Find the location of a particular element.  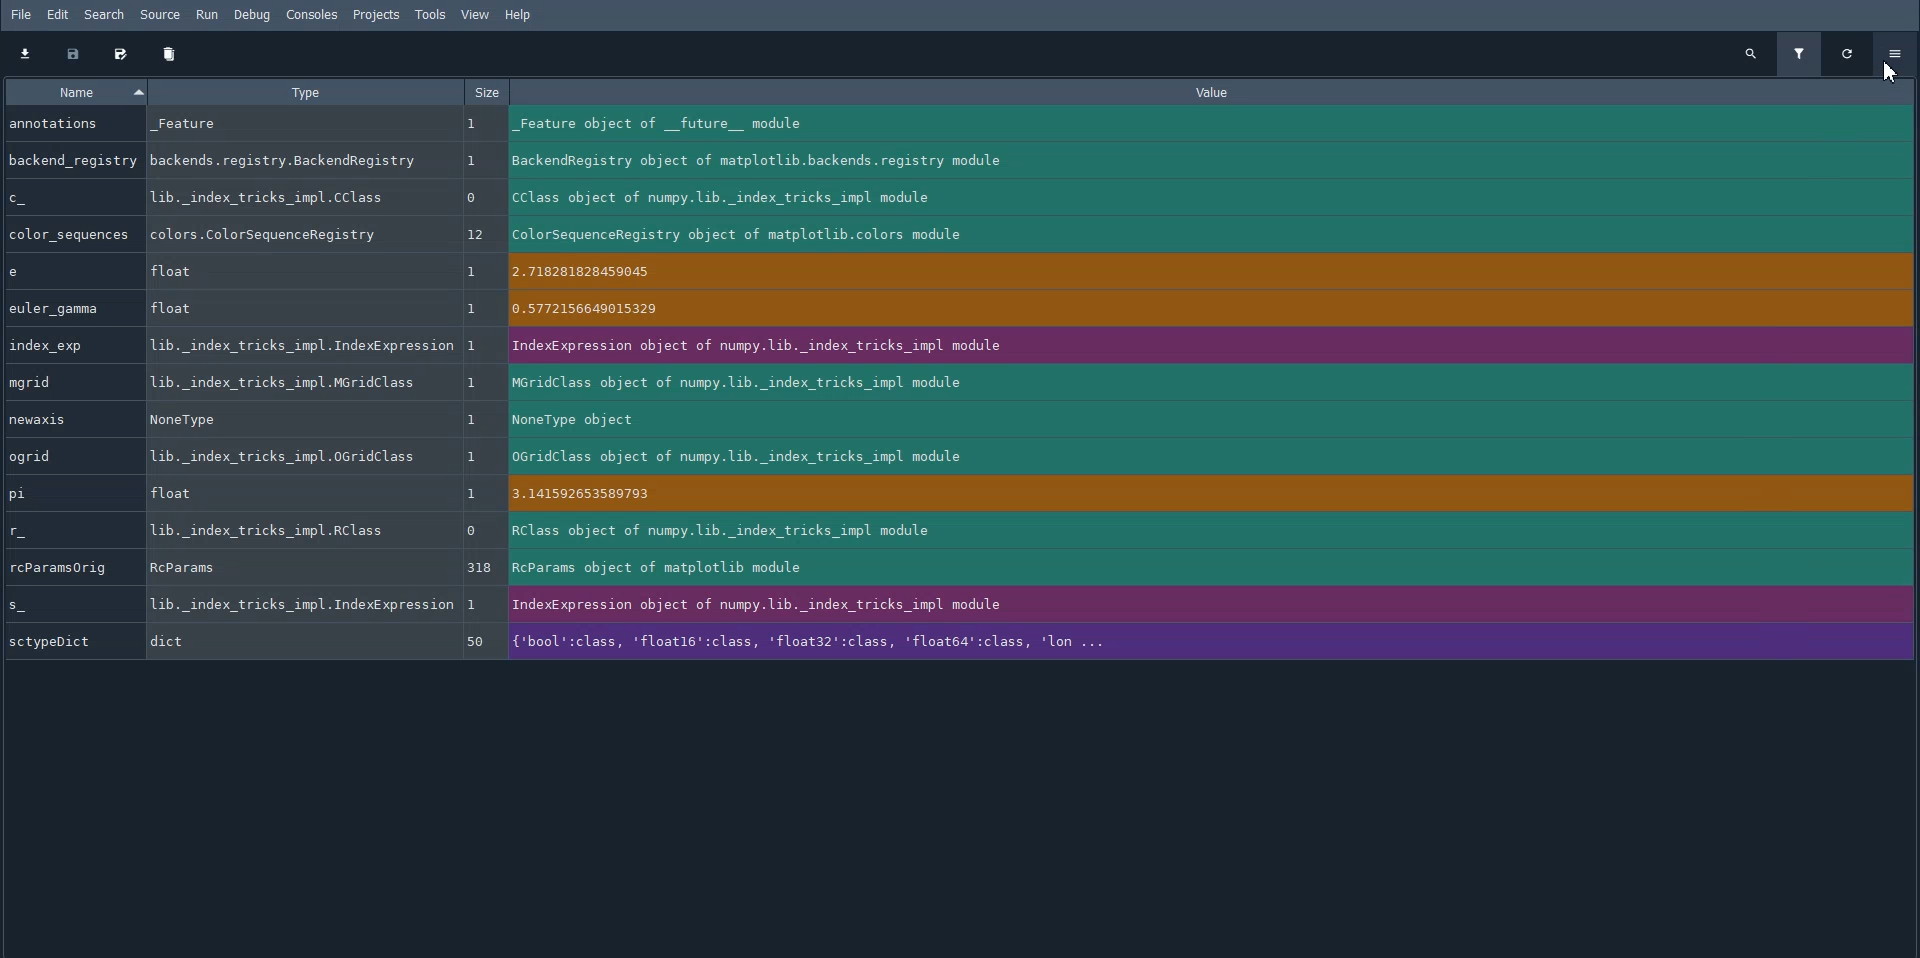

type vlaue is located at coordinates (300, 347).